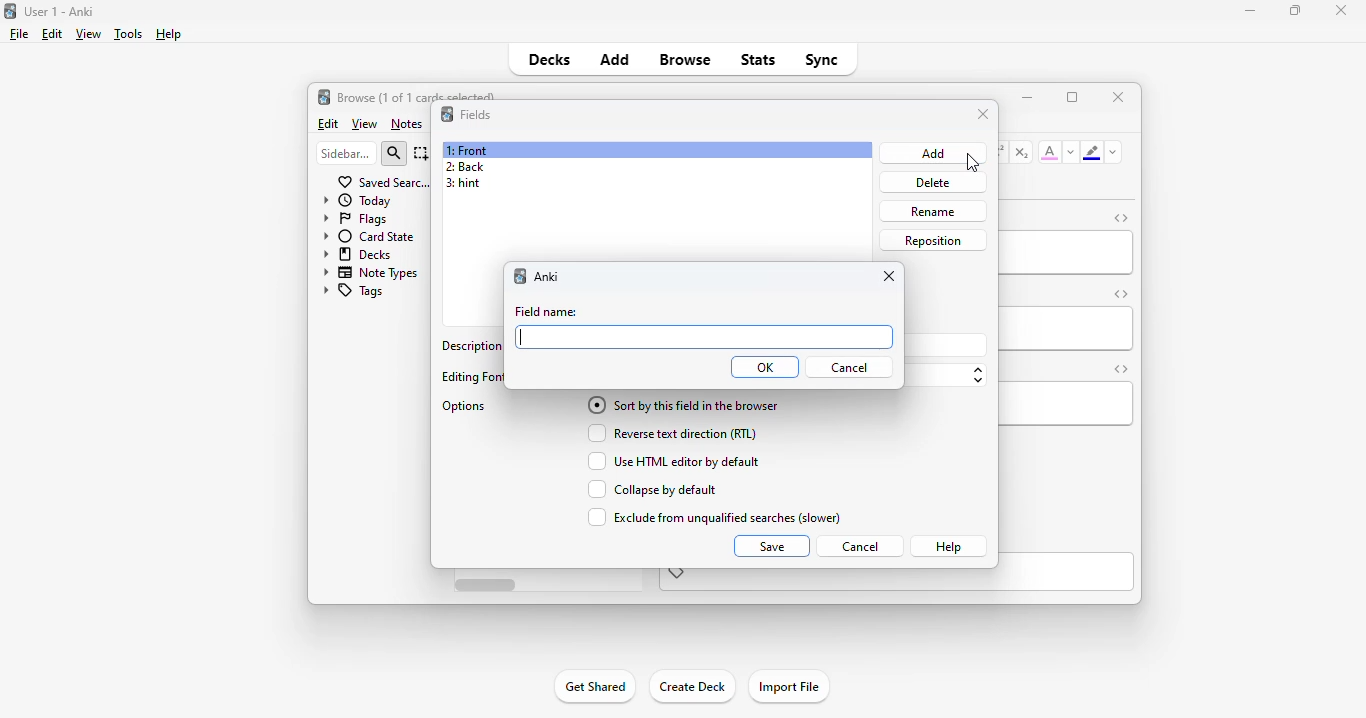  Describe the element at coordinates (464, 166) in the screenshot. I see `2: back` at that location.